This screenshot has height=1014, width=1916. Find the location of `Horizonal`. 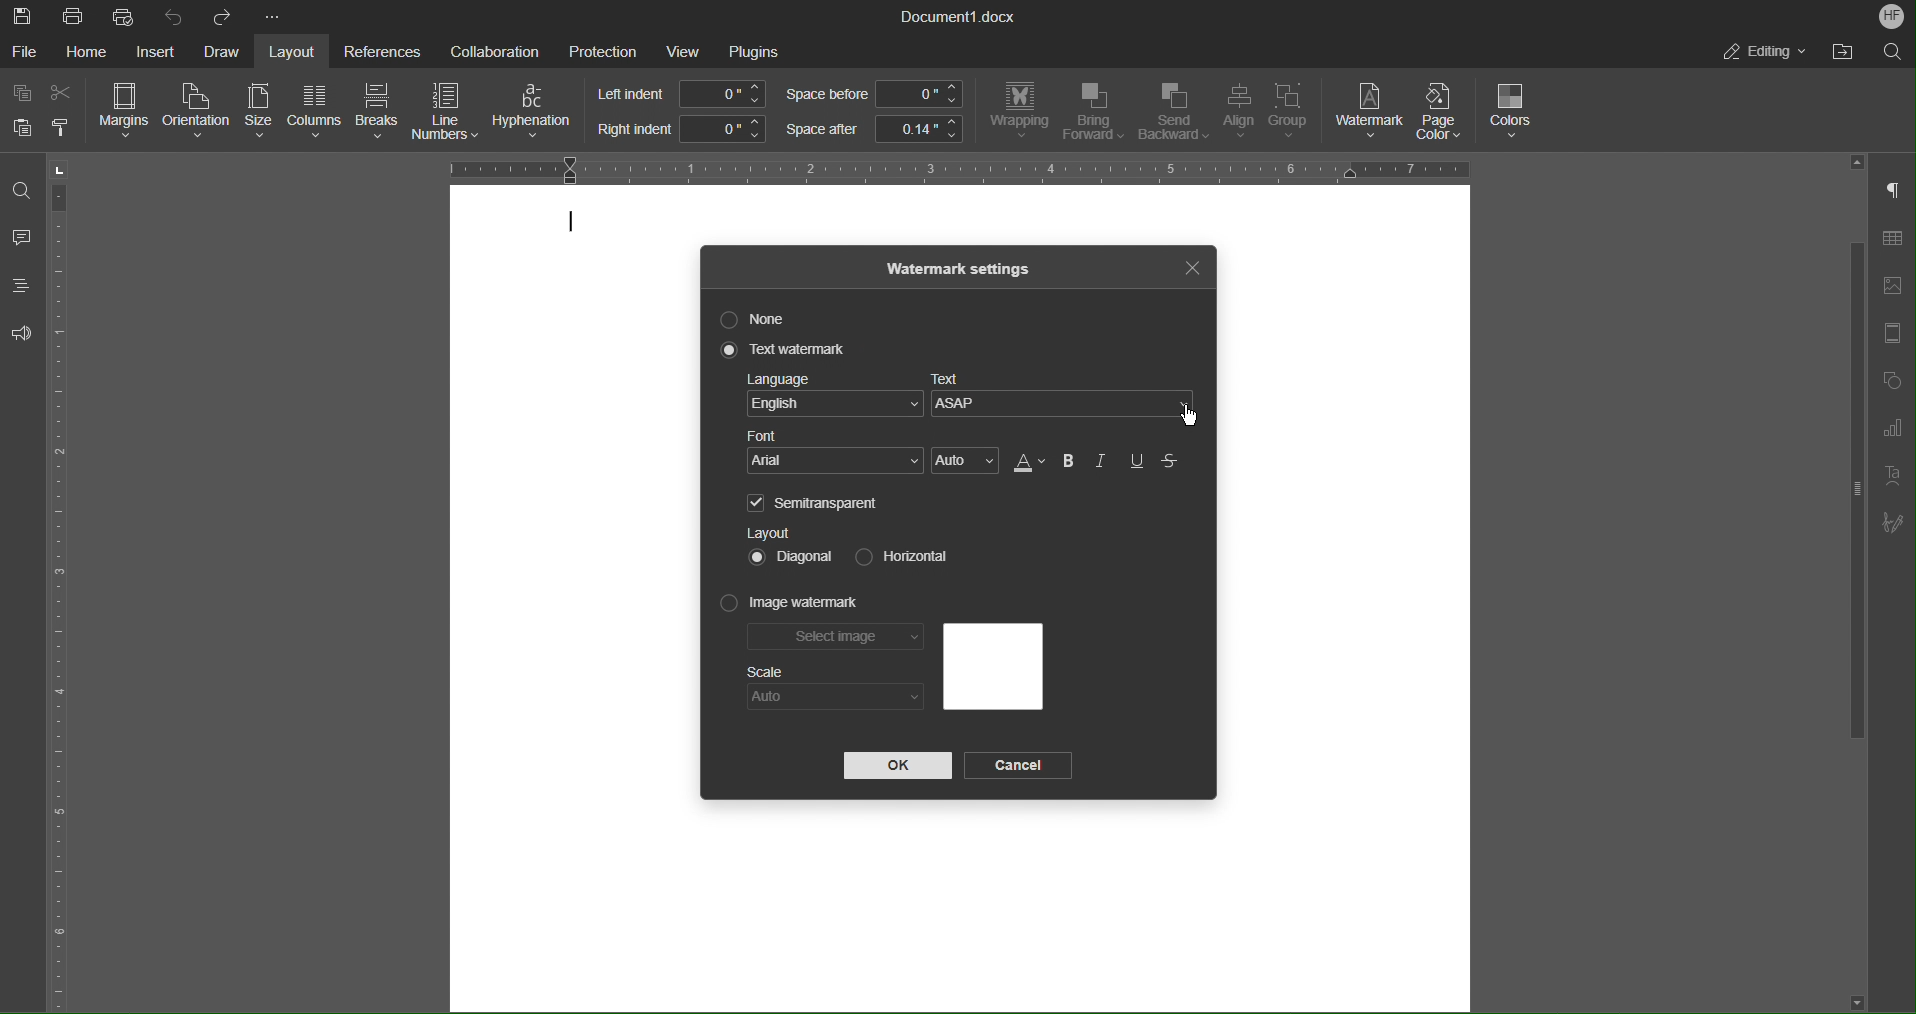

Horizonal is located at coordinates (898, 555).